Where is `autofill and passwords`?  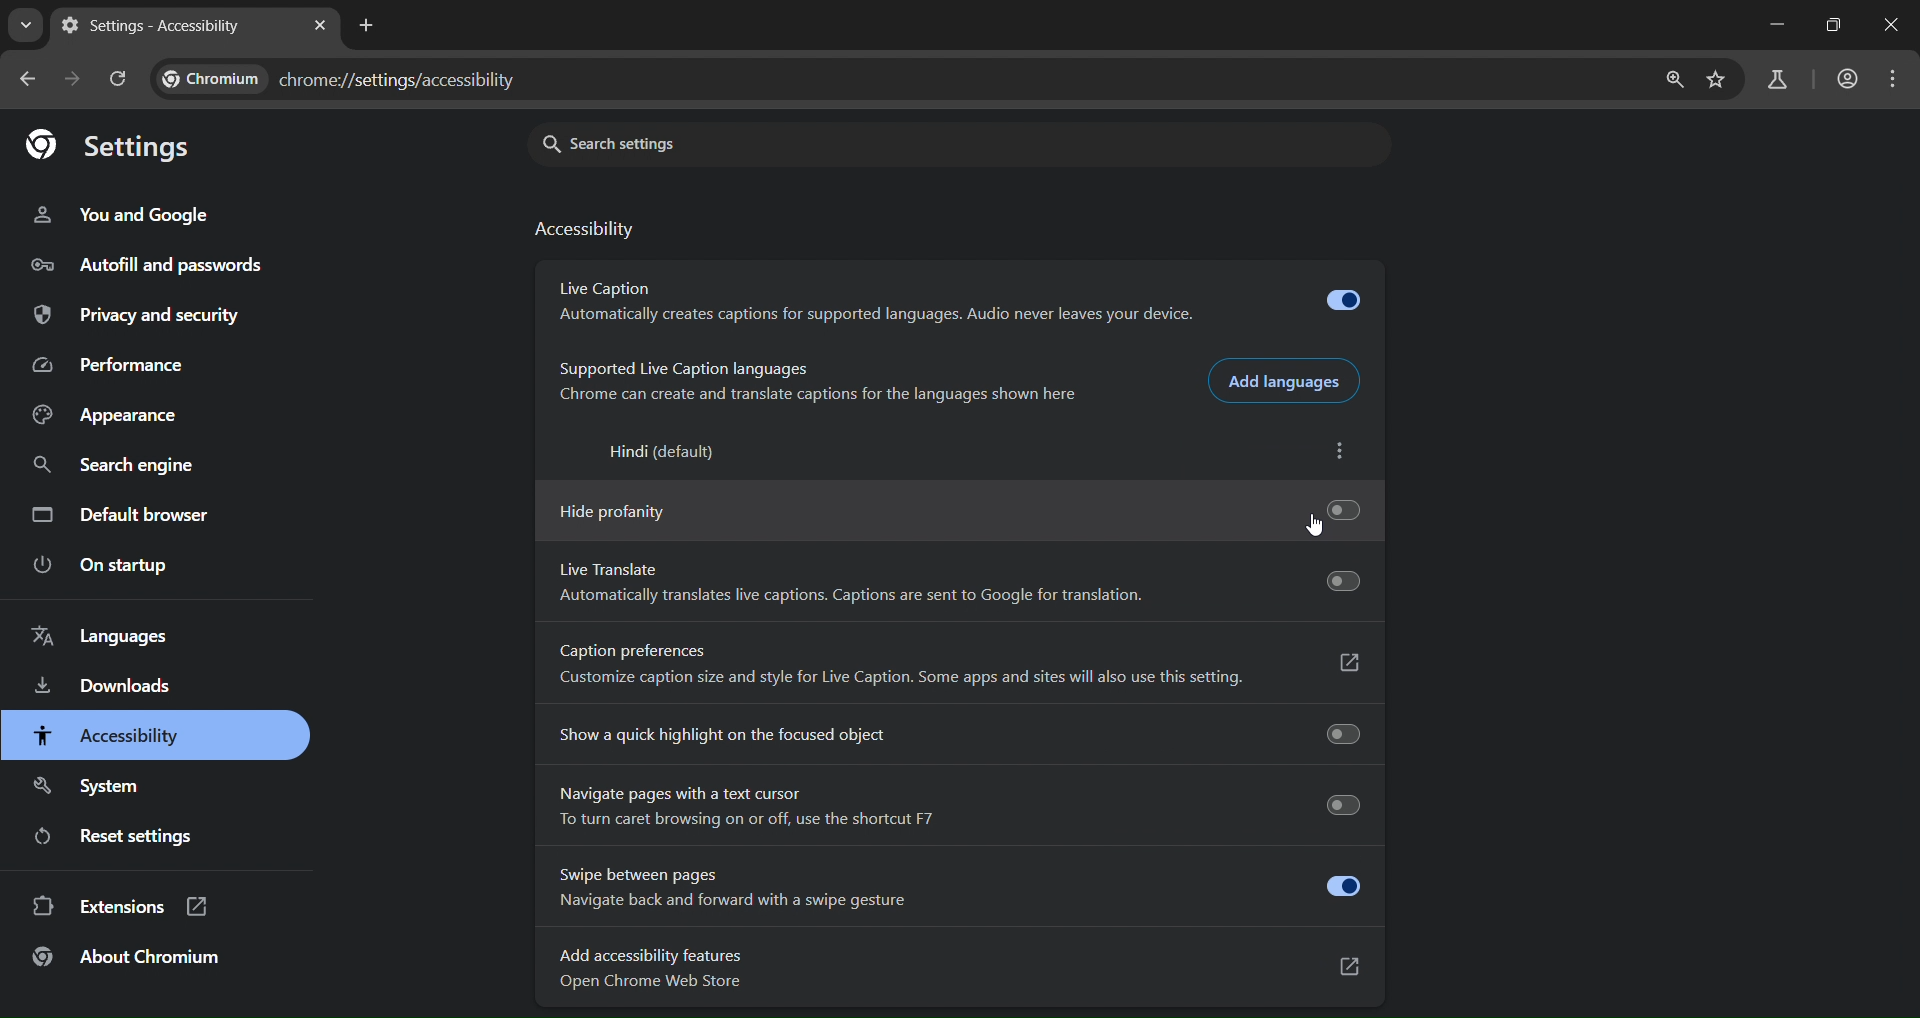
autofill and passwords is located at coordinates (157, 264).